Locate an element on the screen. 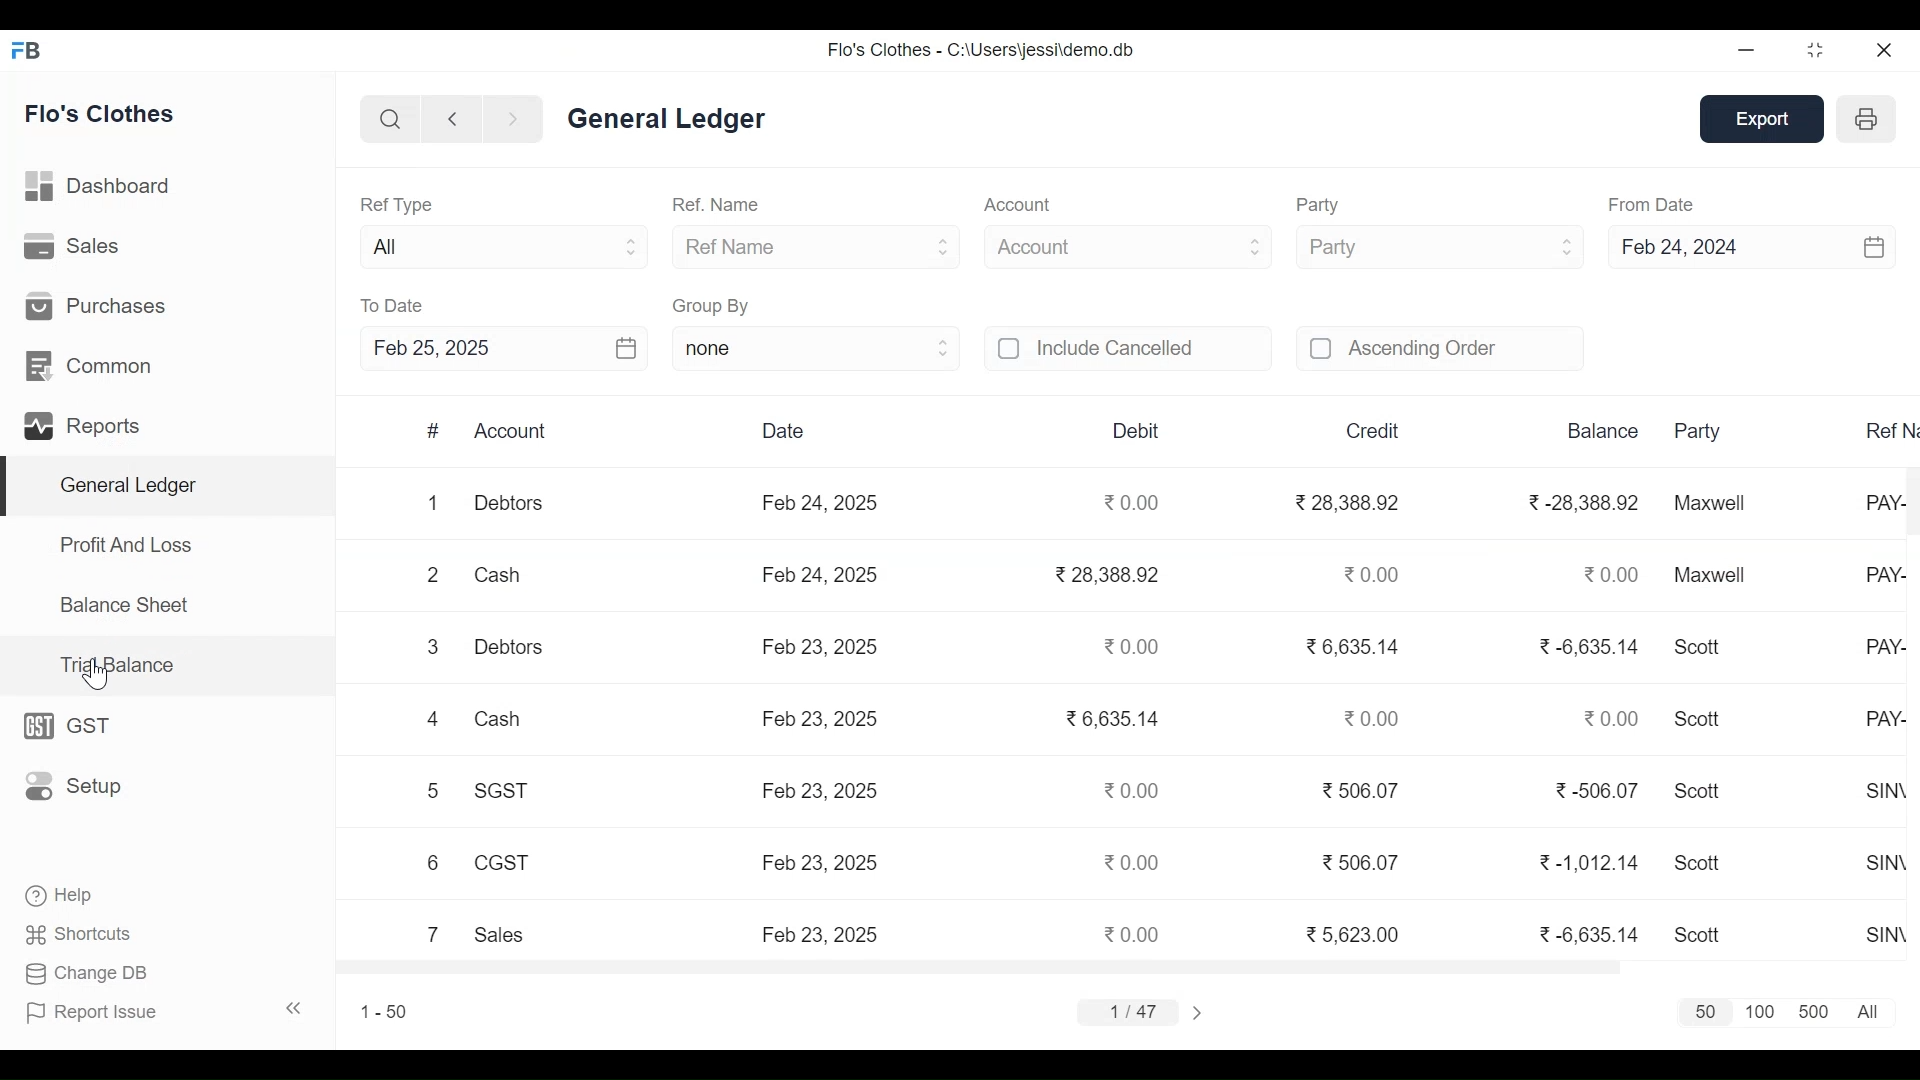  -6,635.14 is located at coordinates (1593, 934).